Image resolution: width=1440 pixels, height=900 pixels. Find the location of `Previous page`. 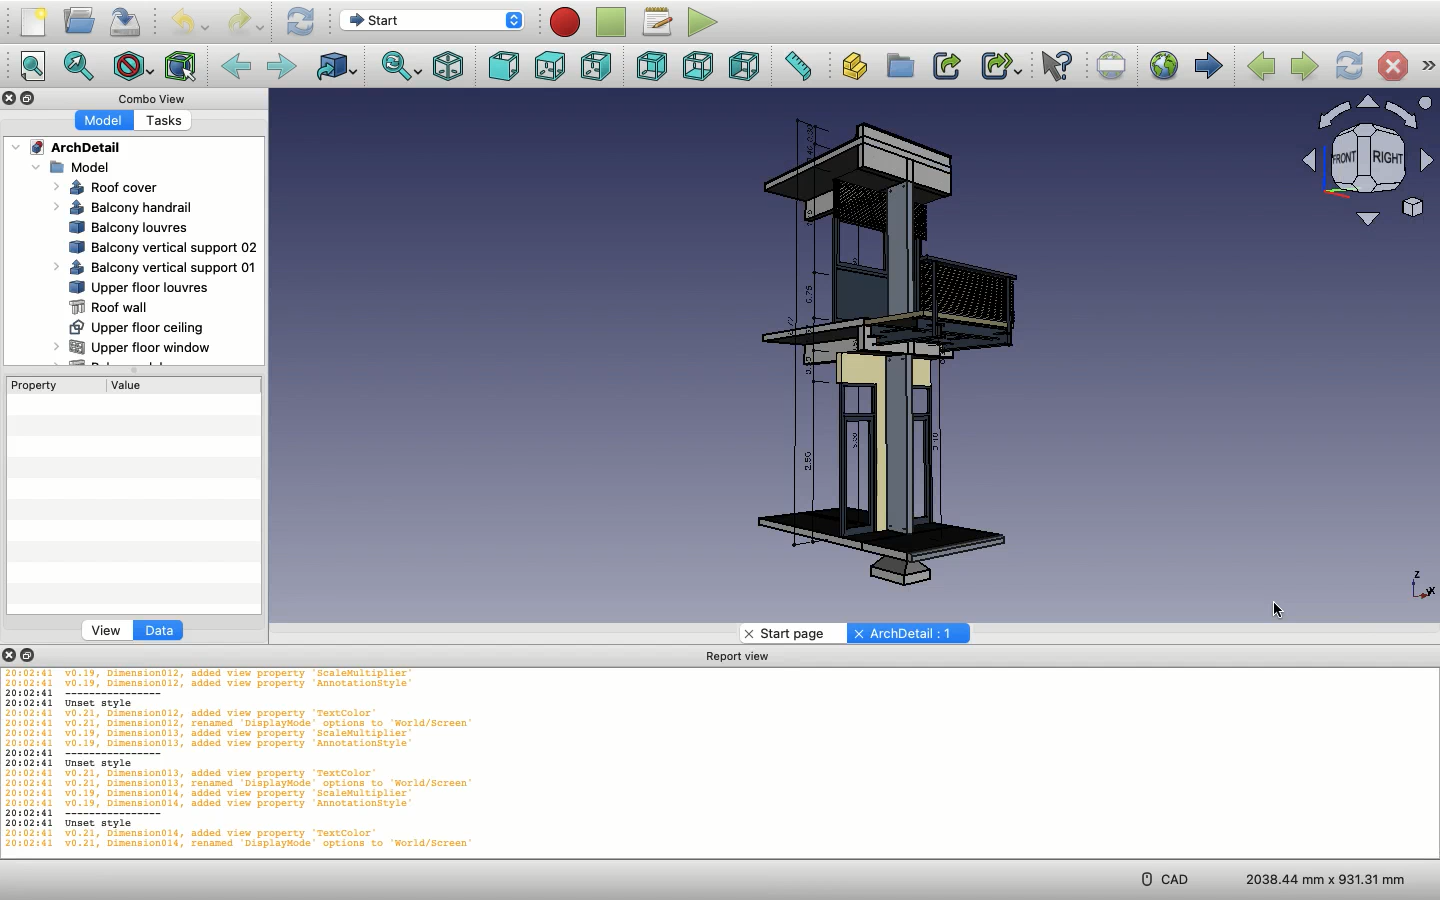

Previous page is located at coordinates (1259, 67).